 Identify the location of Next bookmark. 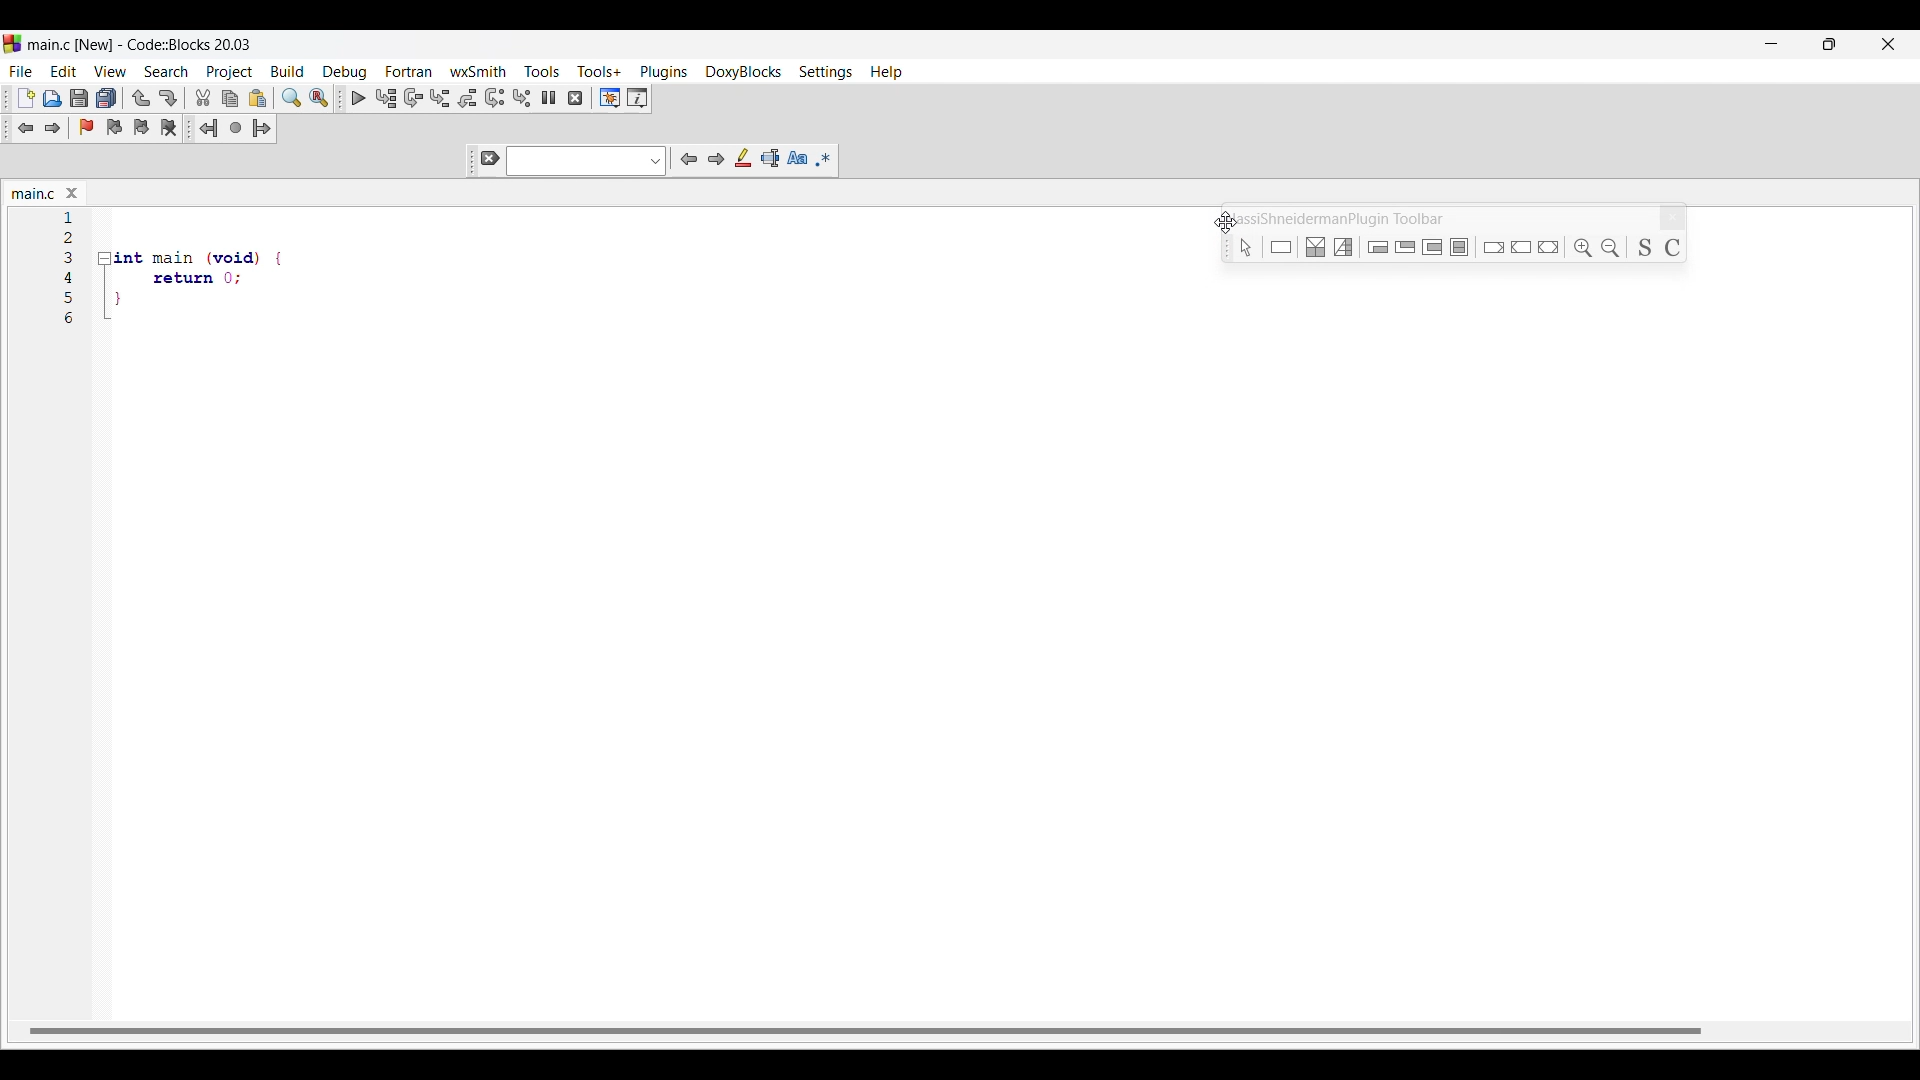
(141, 127).